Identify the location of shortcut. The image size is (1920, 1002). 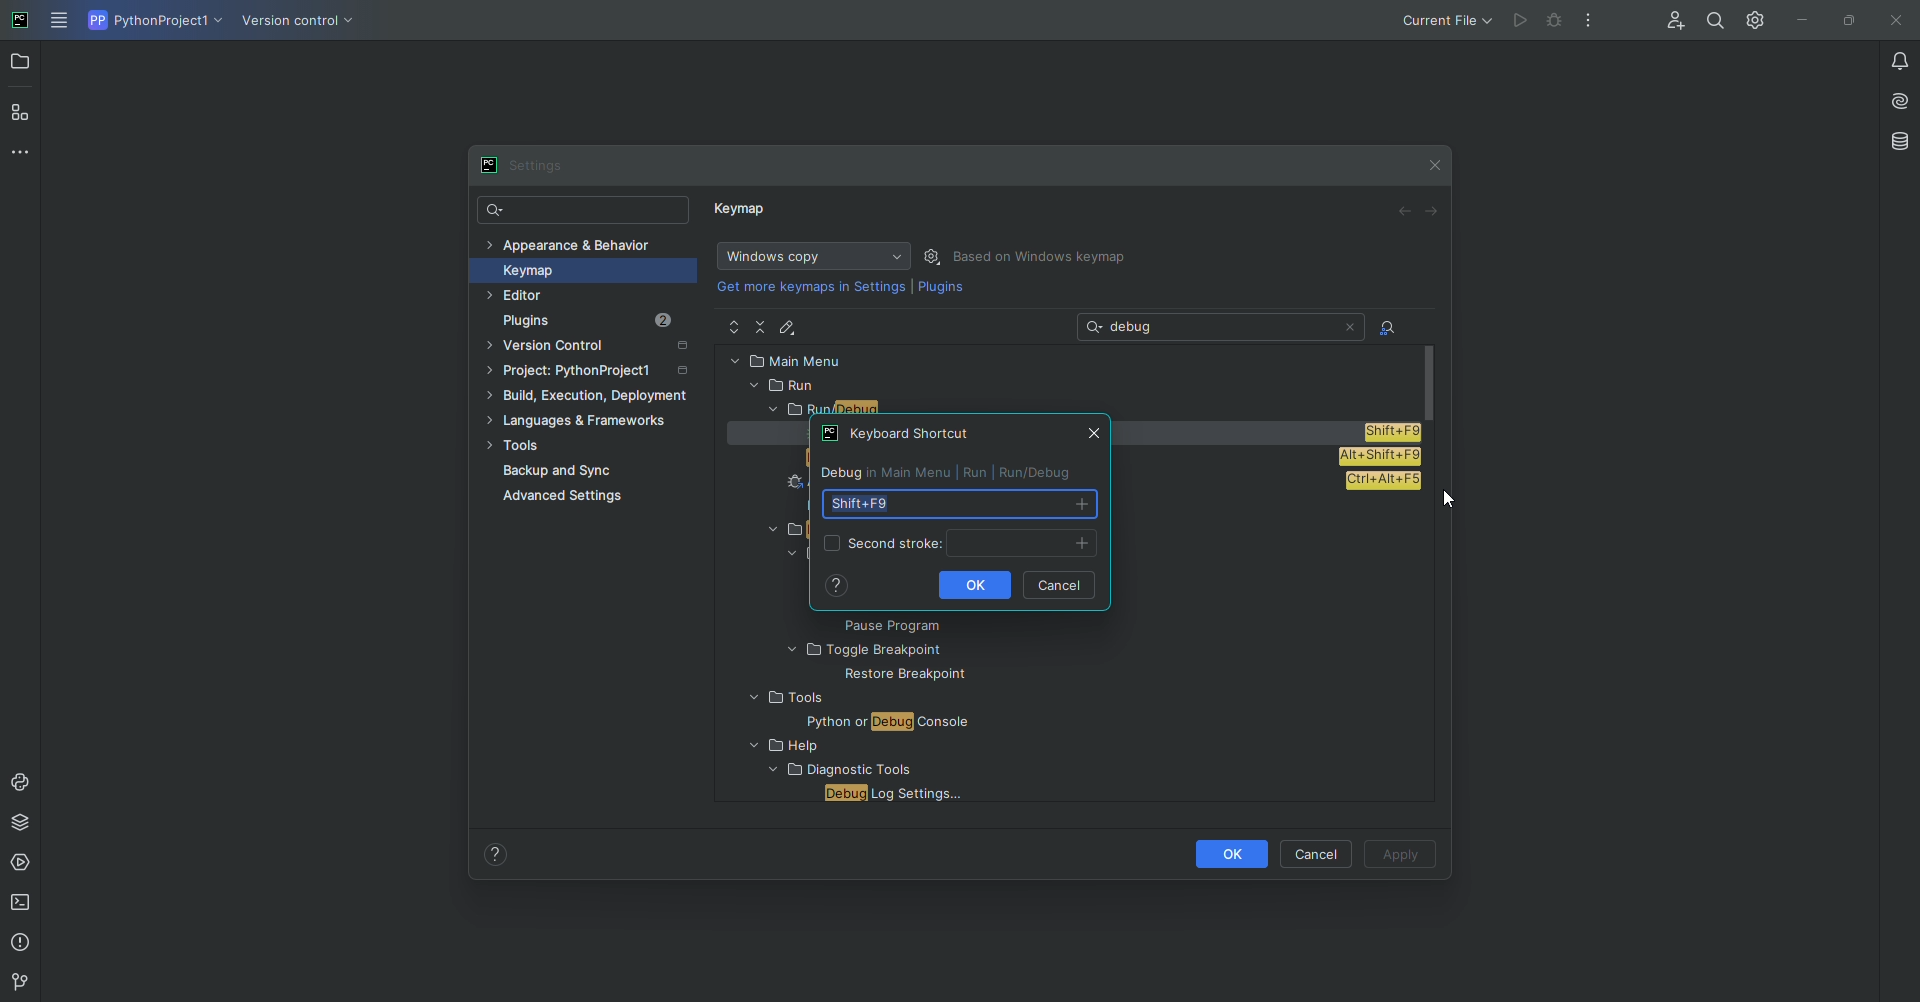
(1384, 480).